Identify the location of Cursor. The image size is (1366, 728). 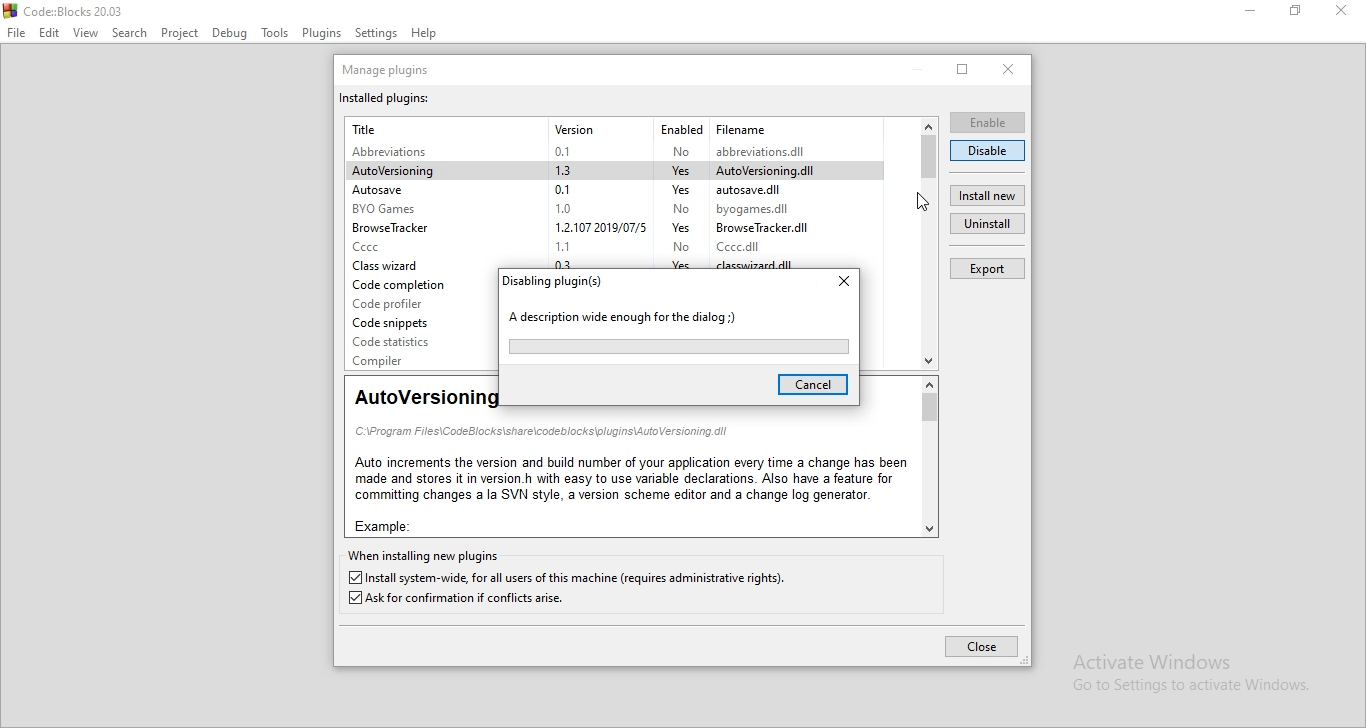
(922, 202).